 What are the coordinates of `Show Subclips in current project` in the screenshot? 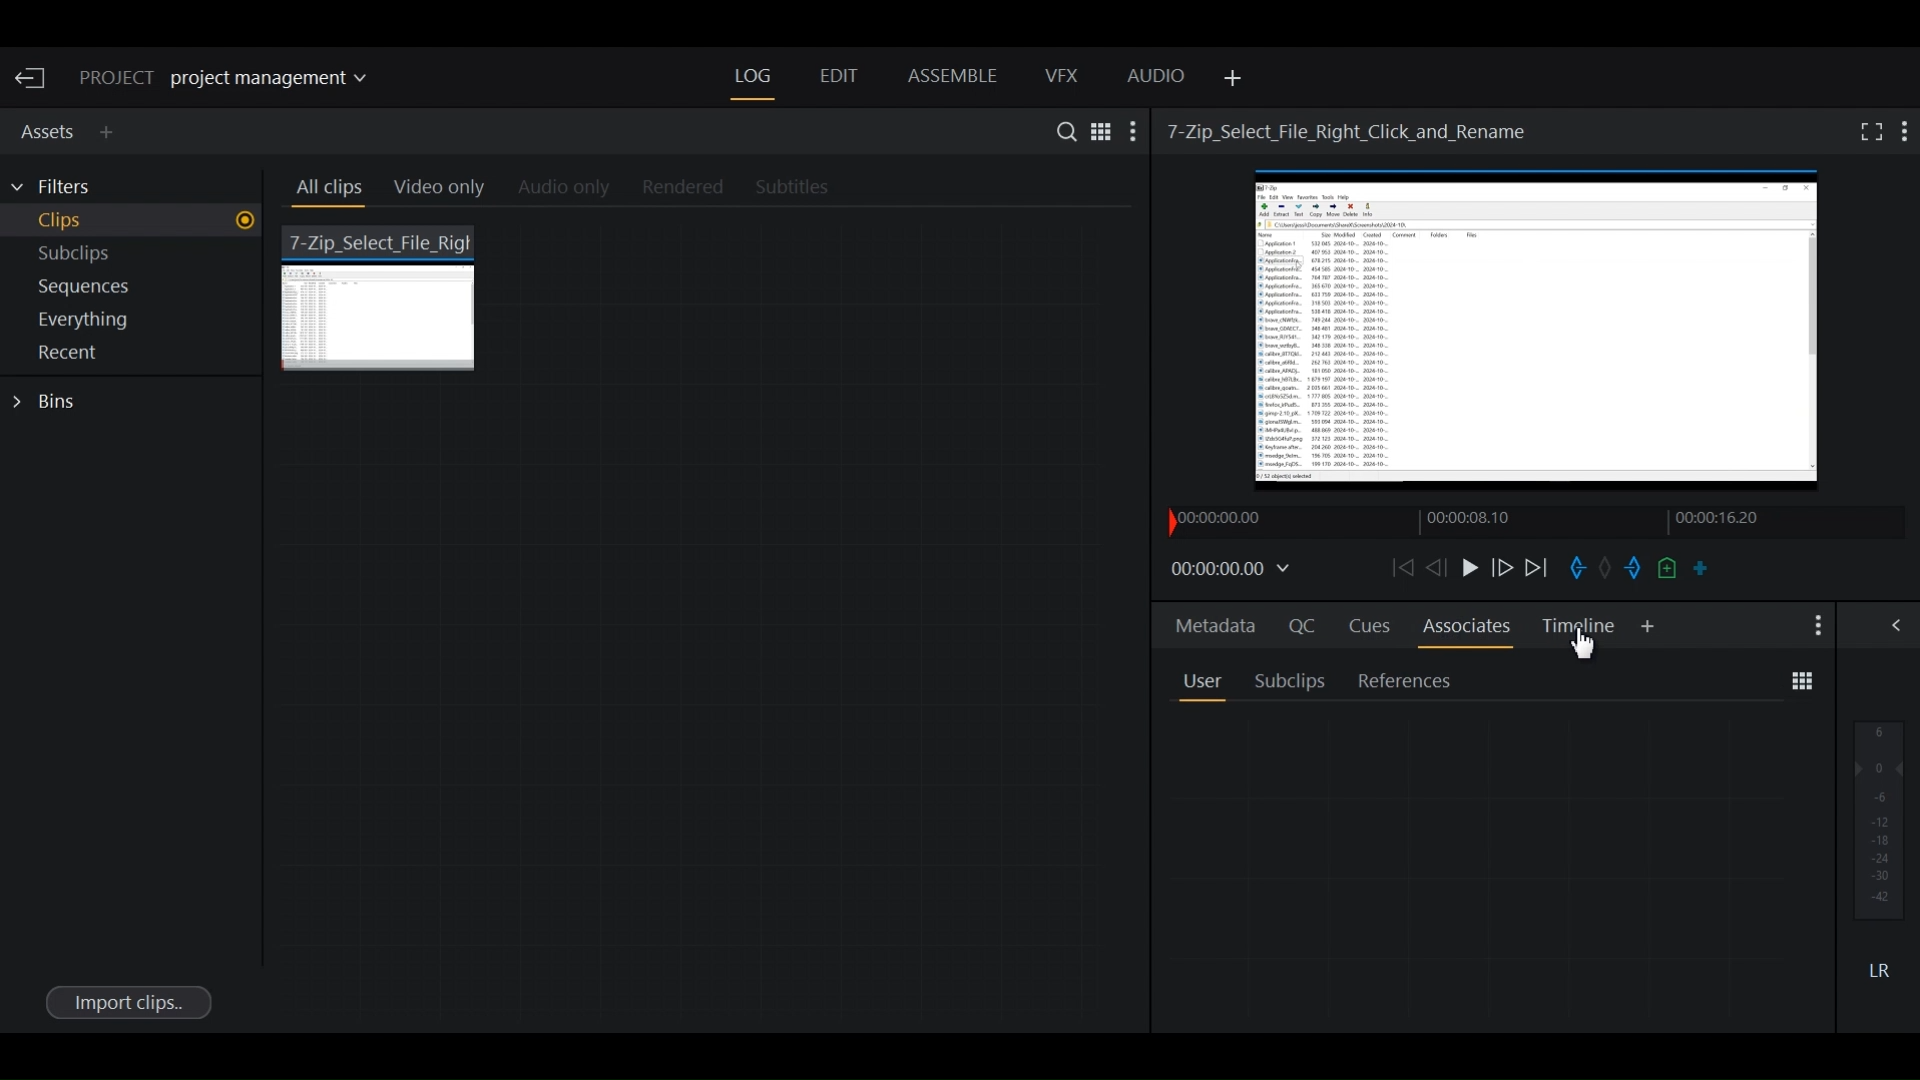 It's located at (136, 257).